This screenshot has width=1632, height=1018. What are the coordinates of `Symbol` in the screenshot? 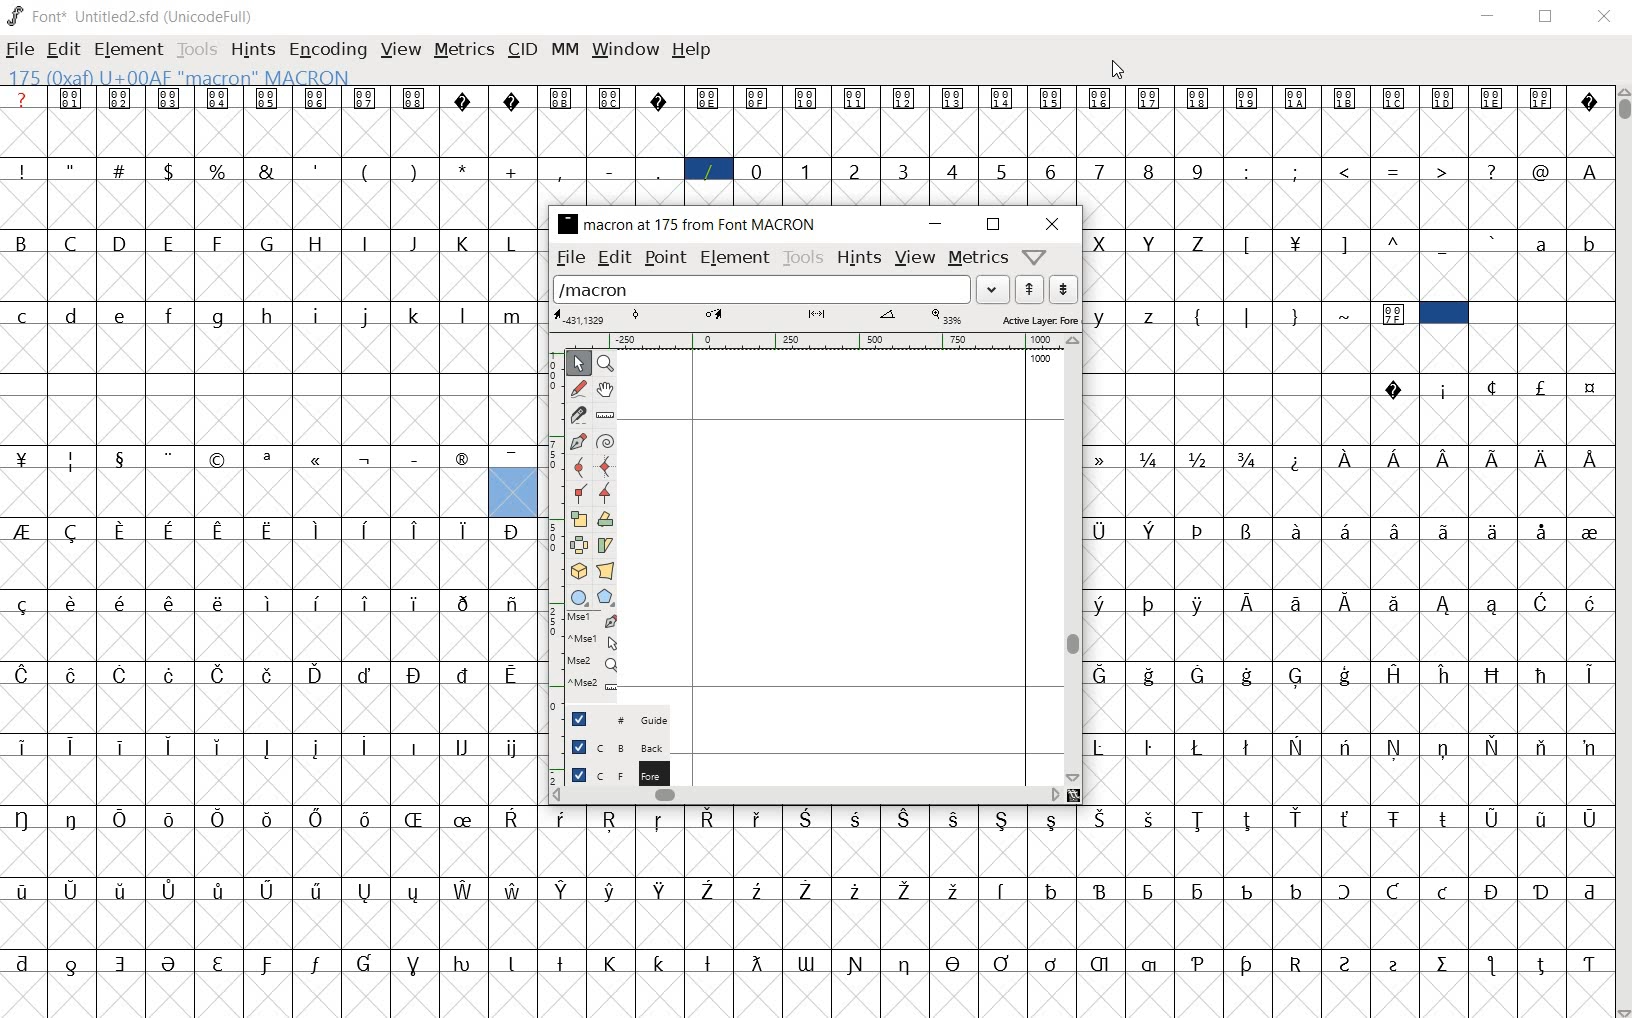 It's located at (319, 603).